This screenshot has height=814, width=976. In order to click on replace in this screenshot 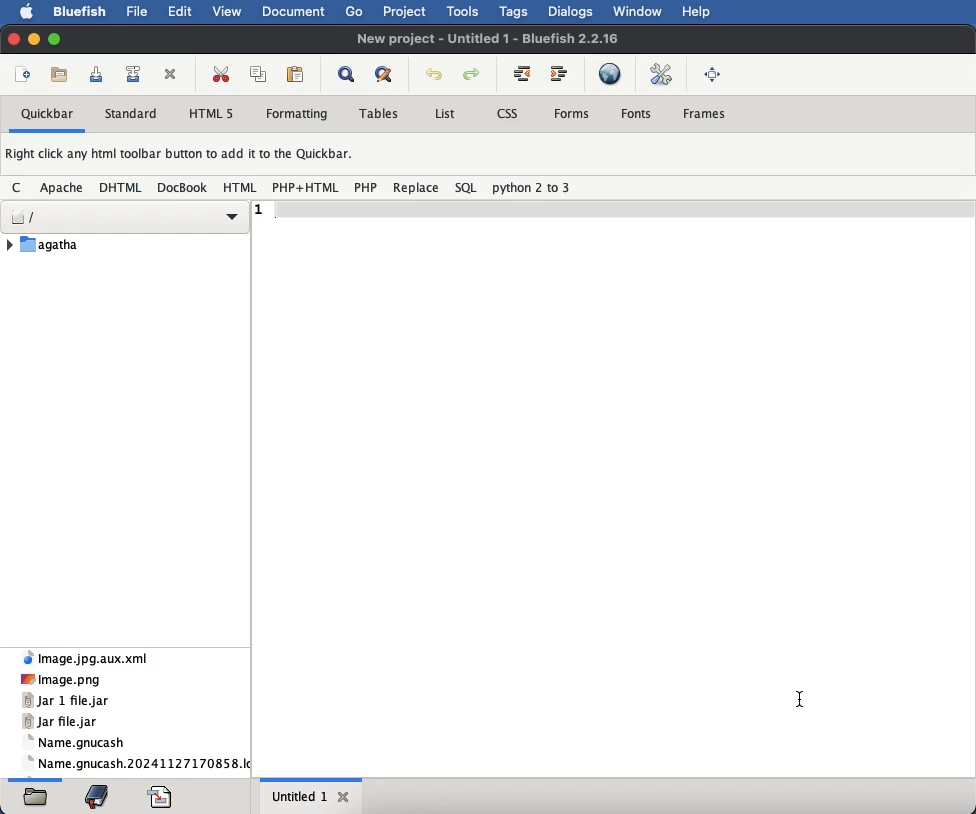, I will do `click(415, 187)`.